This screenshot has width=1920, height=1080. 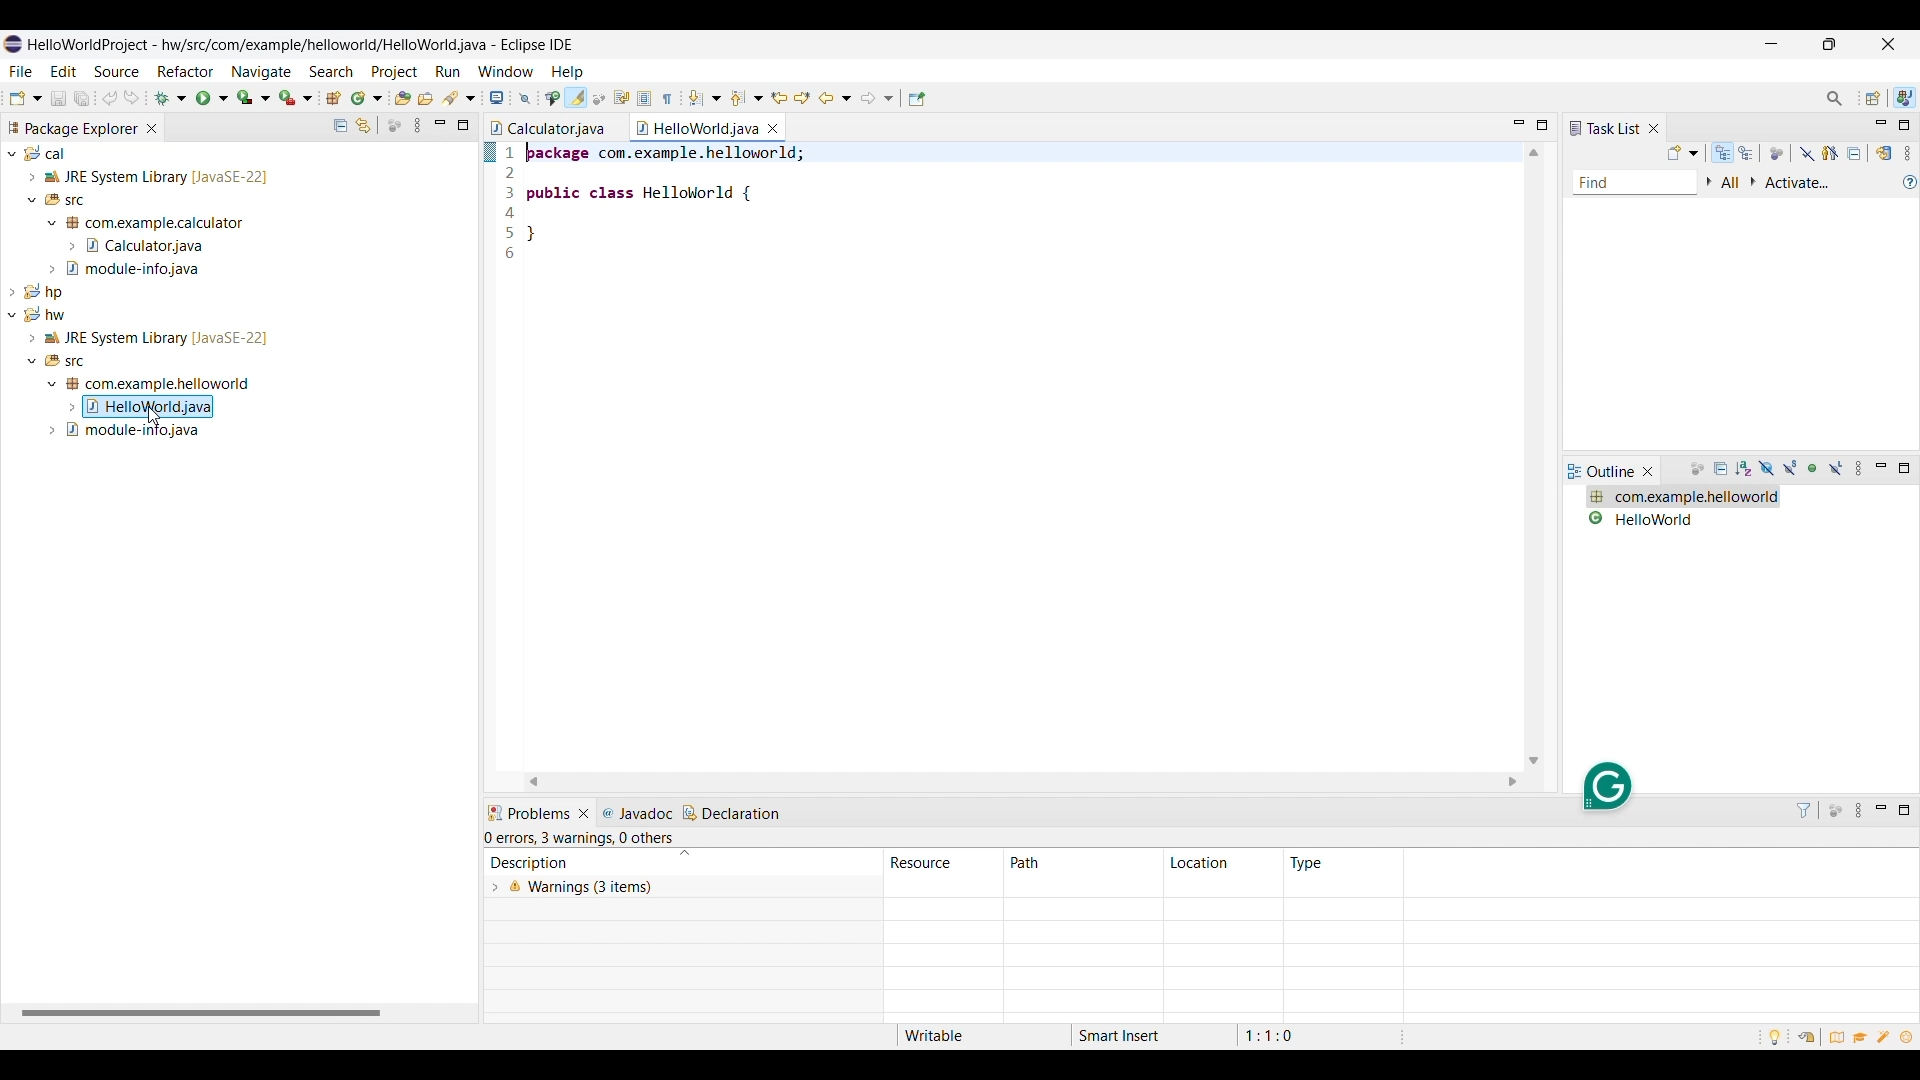 I want to click on calculator.java, so click(x=548, y=128).